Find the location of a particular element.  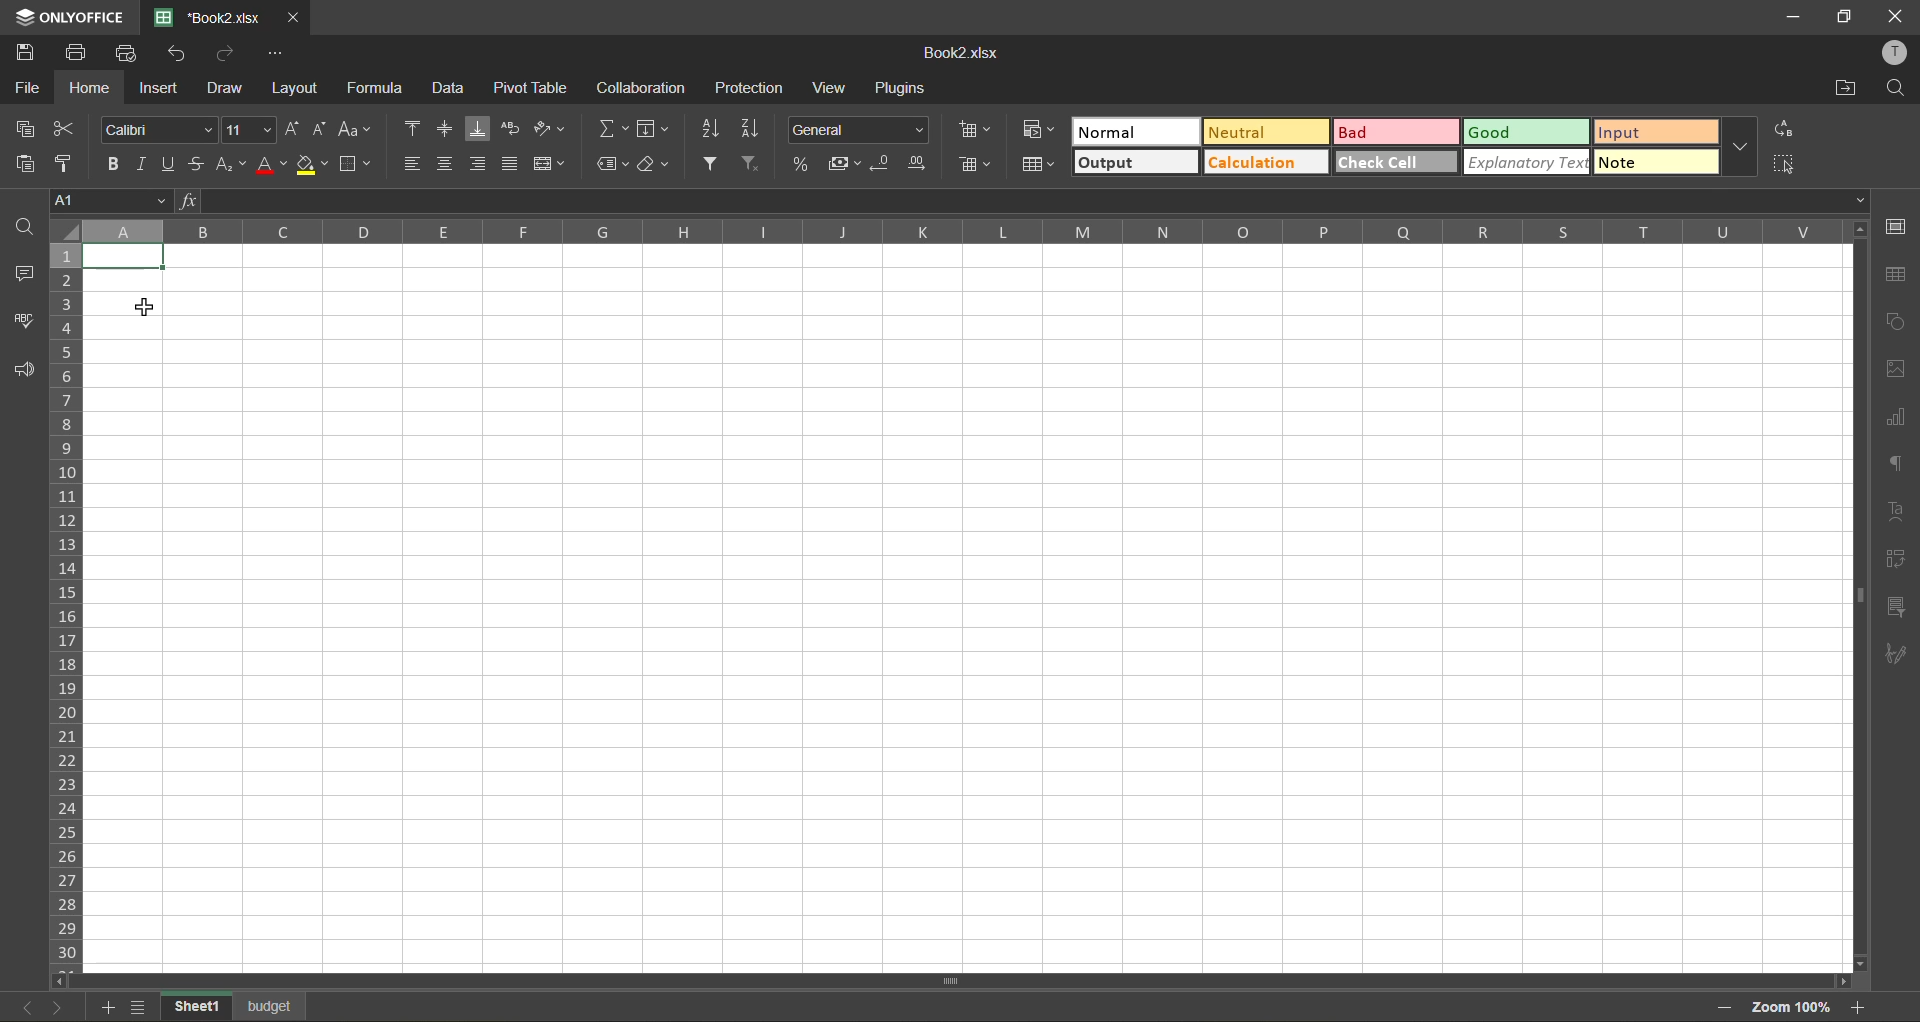

align top is located at coordinates (414, 128).